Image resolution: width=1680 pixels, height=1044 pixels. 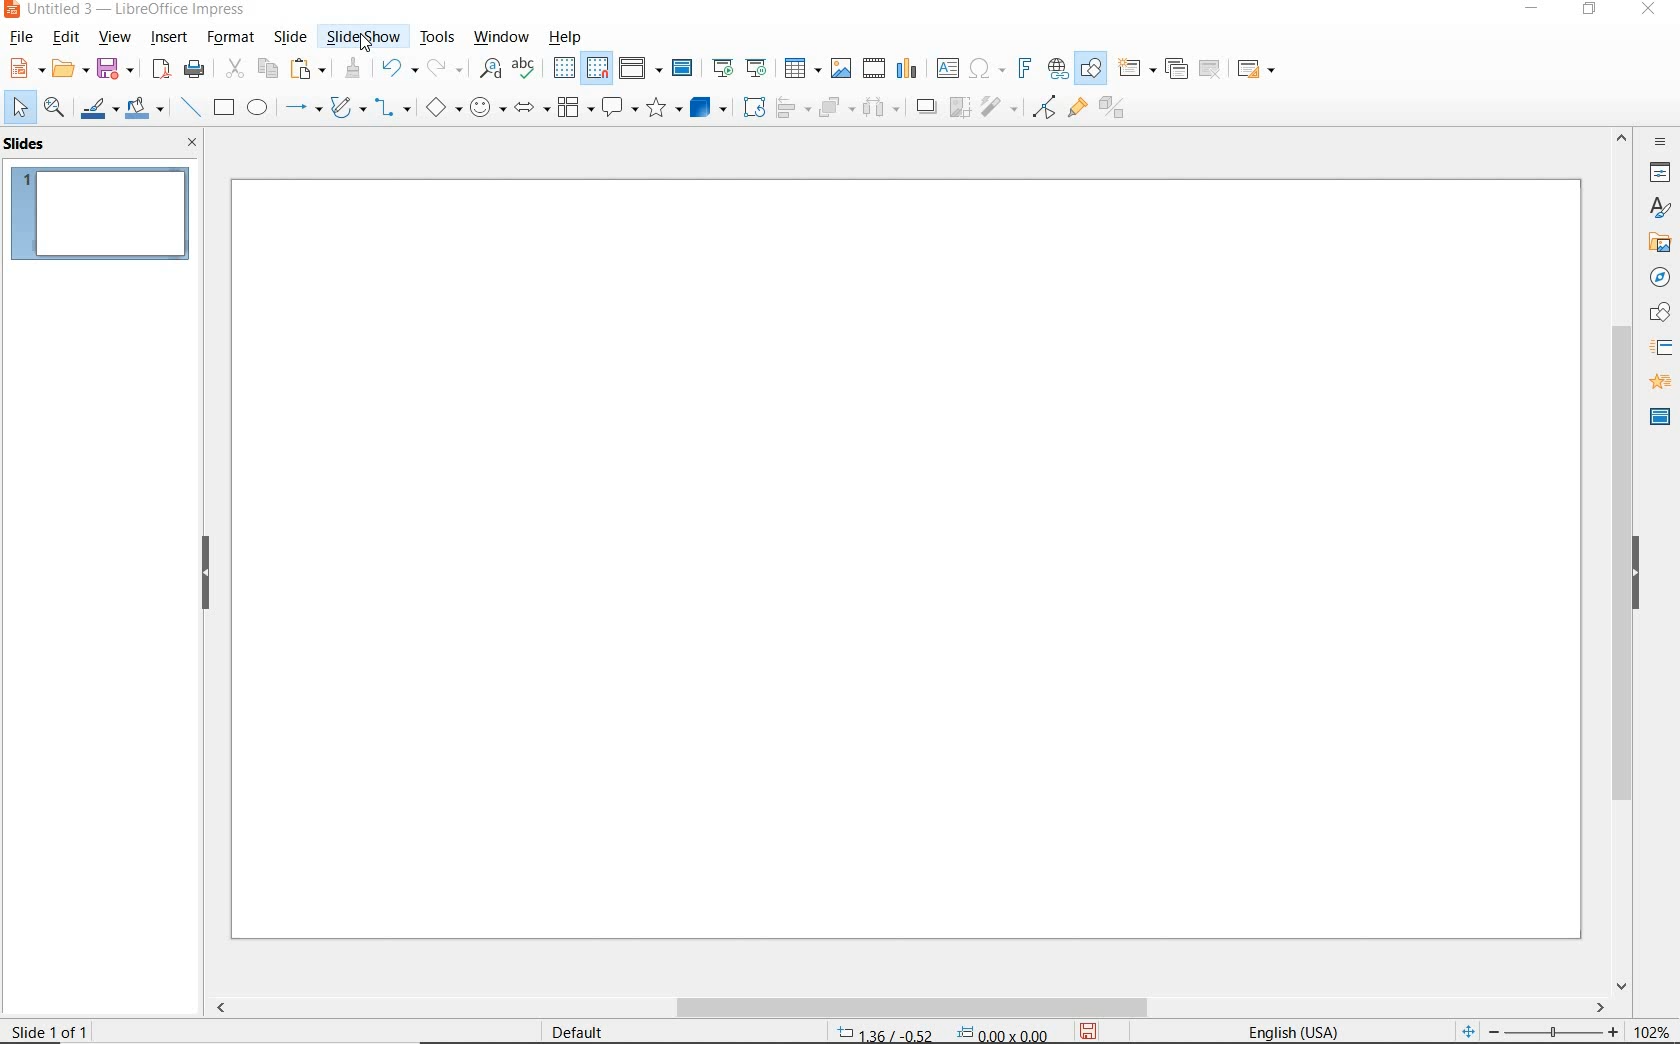 What do you see at coordinates (707, 110) in the screenshot?
I see `3D OBJECTS` at bounding box center [707, 110].